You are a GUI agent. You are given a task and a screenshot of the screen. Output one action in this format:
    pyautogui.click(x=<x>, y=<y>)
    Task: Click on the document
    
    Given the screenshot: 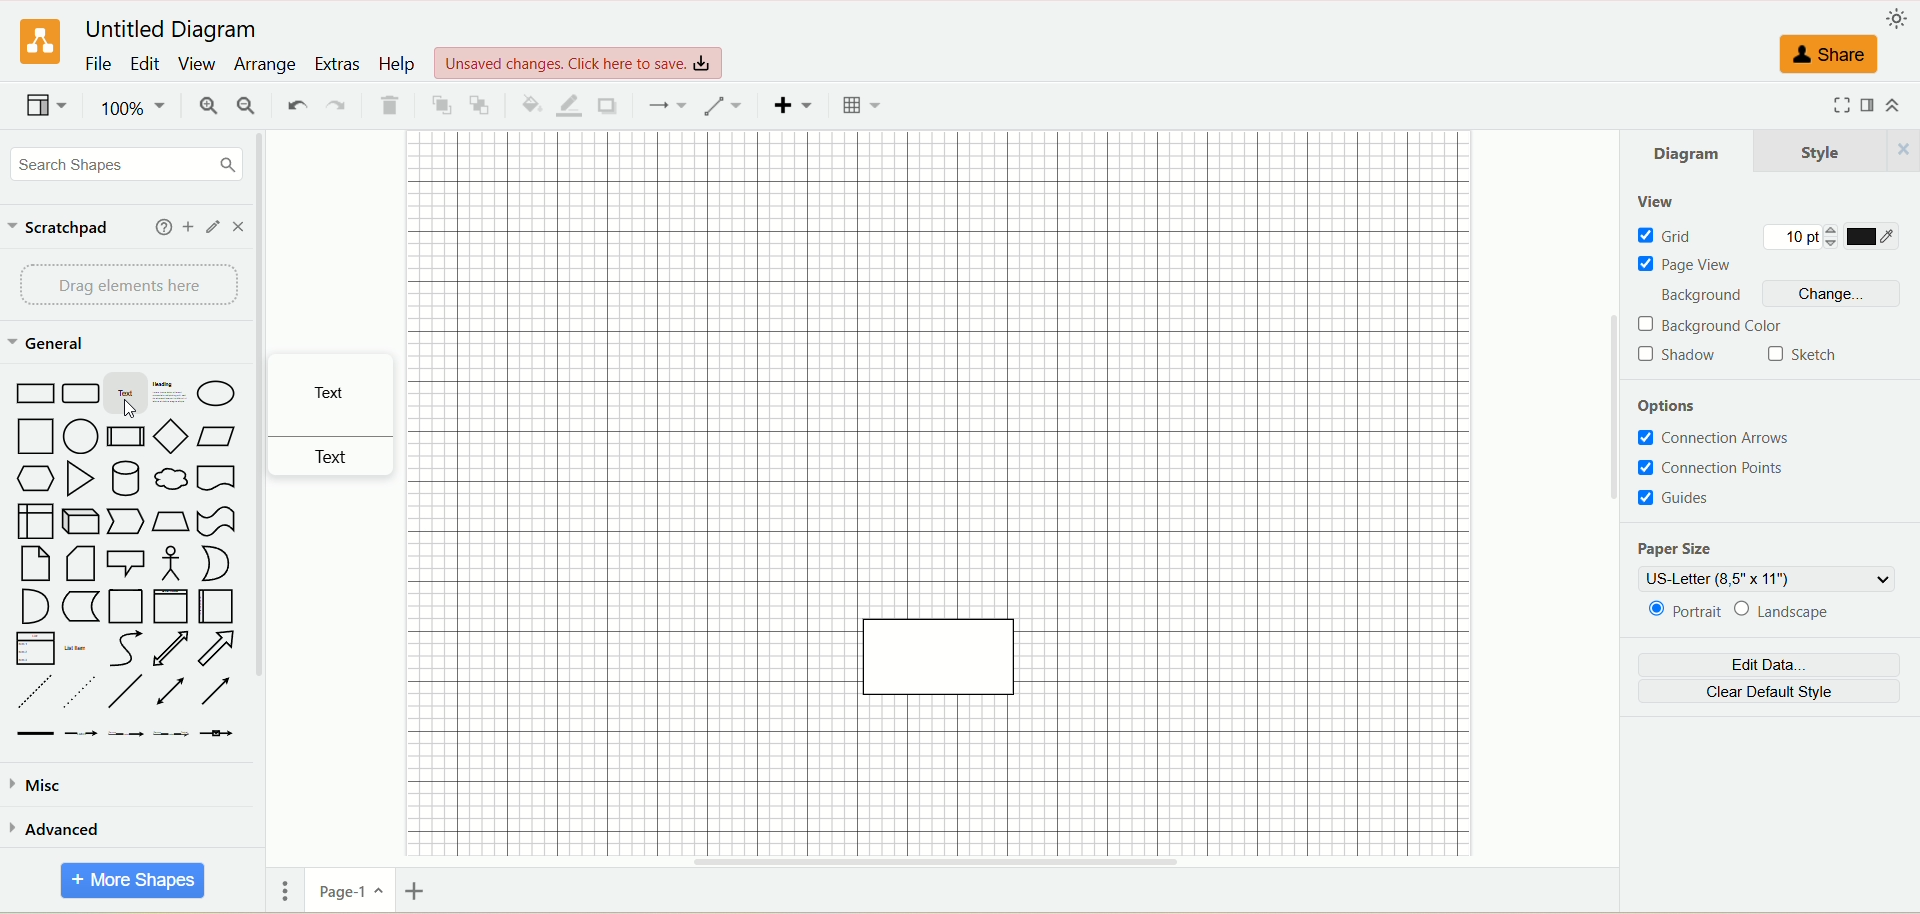 What is the action you would take?
    pyautogui.click(x=216, y=478)
    